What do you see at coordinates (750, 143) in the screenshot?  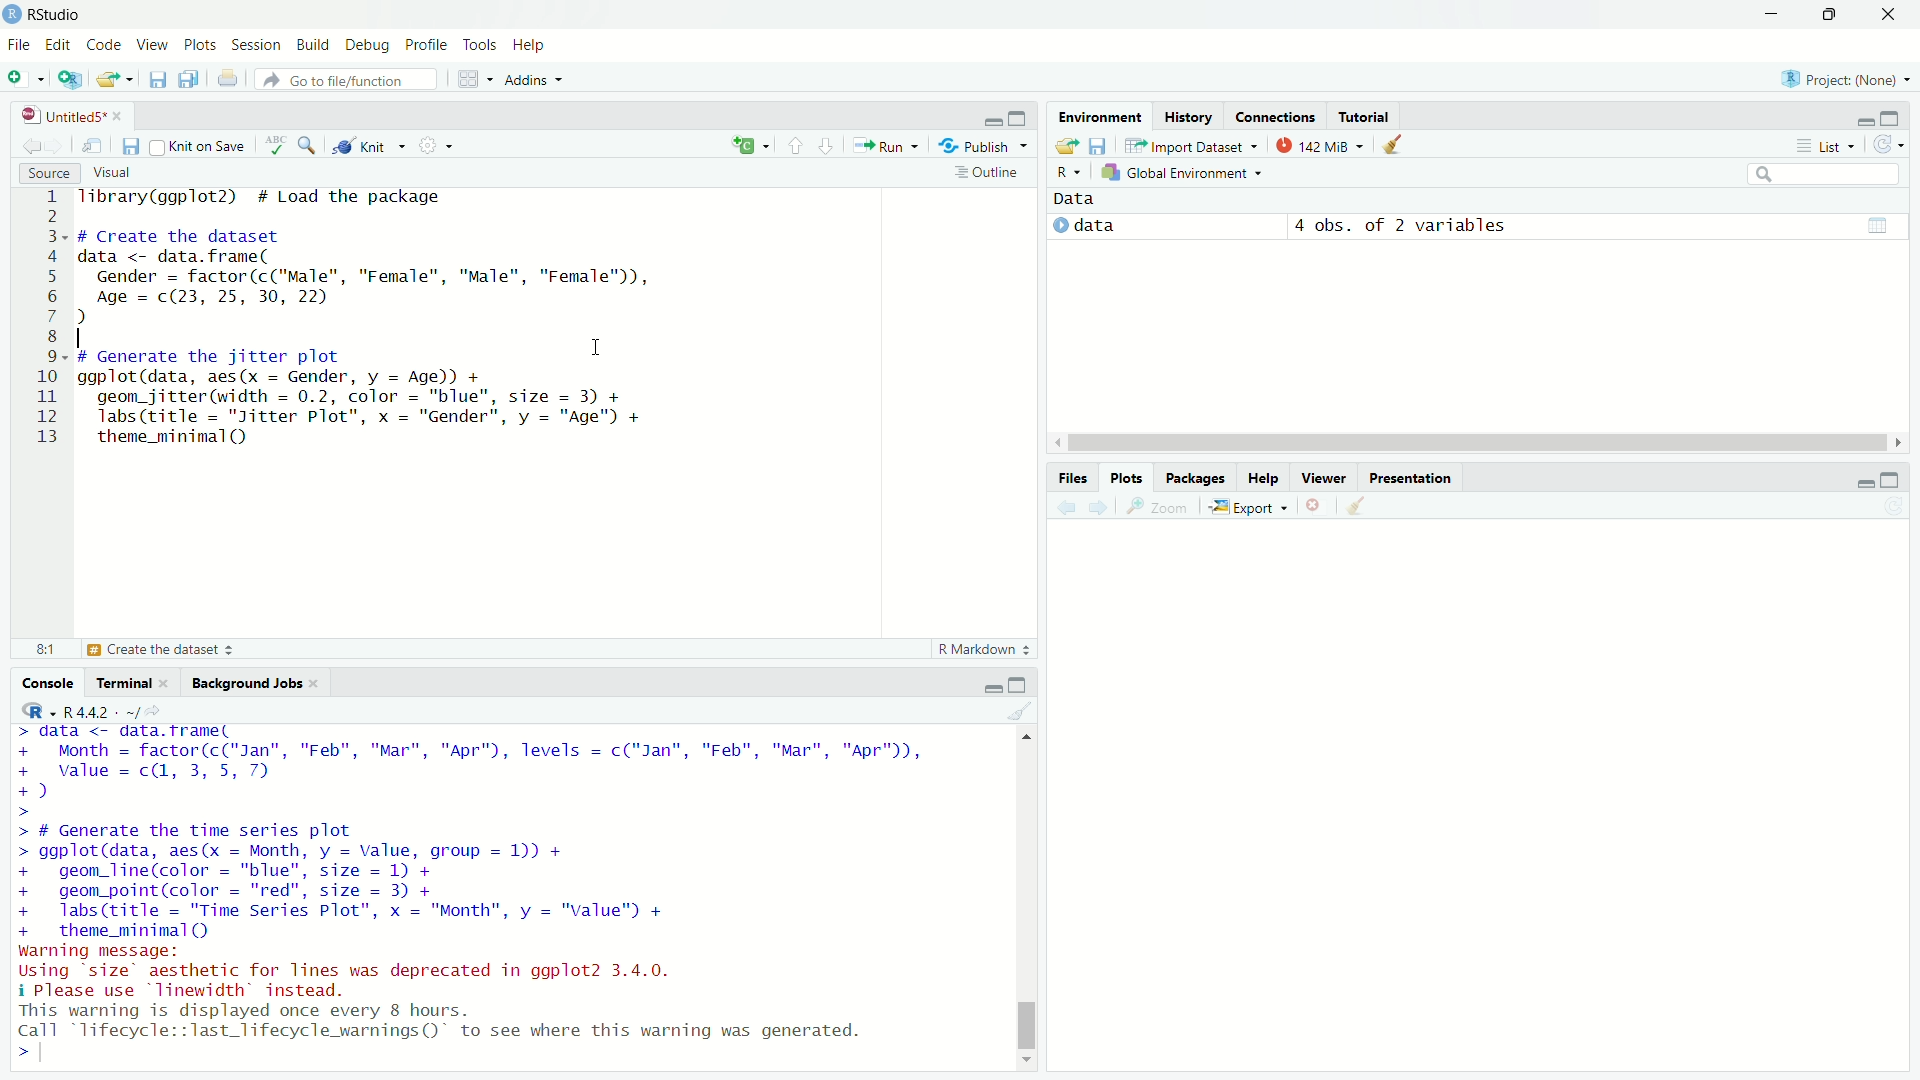 I see `insert a chunk of code` at bounding box center [750, 143].